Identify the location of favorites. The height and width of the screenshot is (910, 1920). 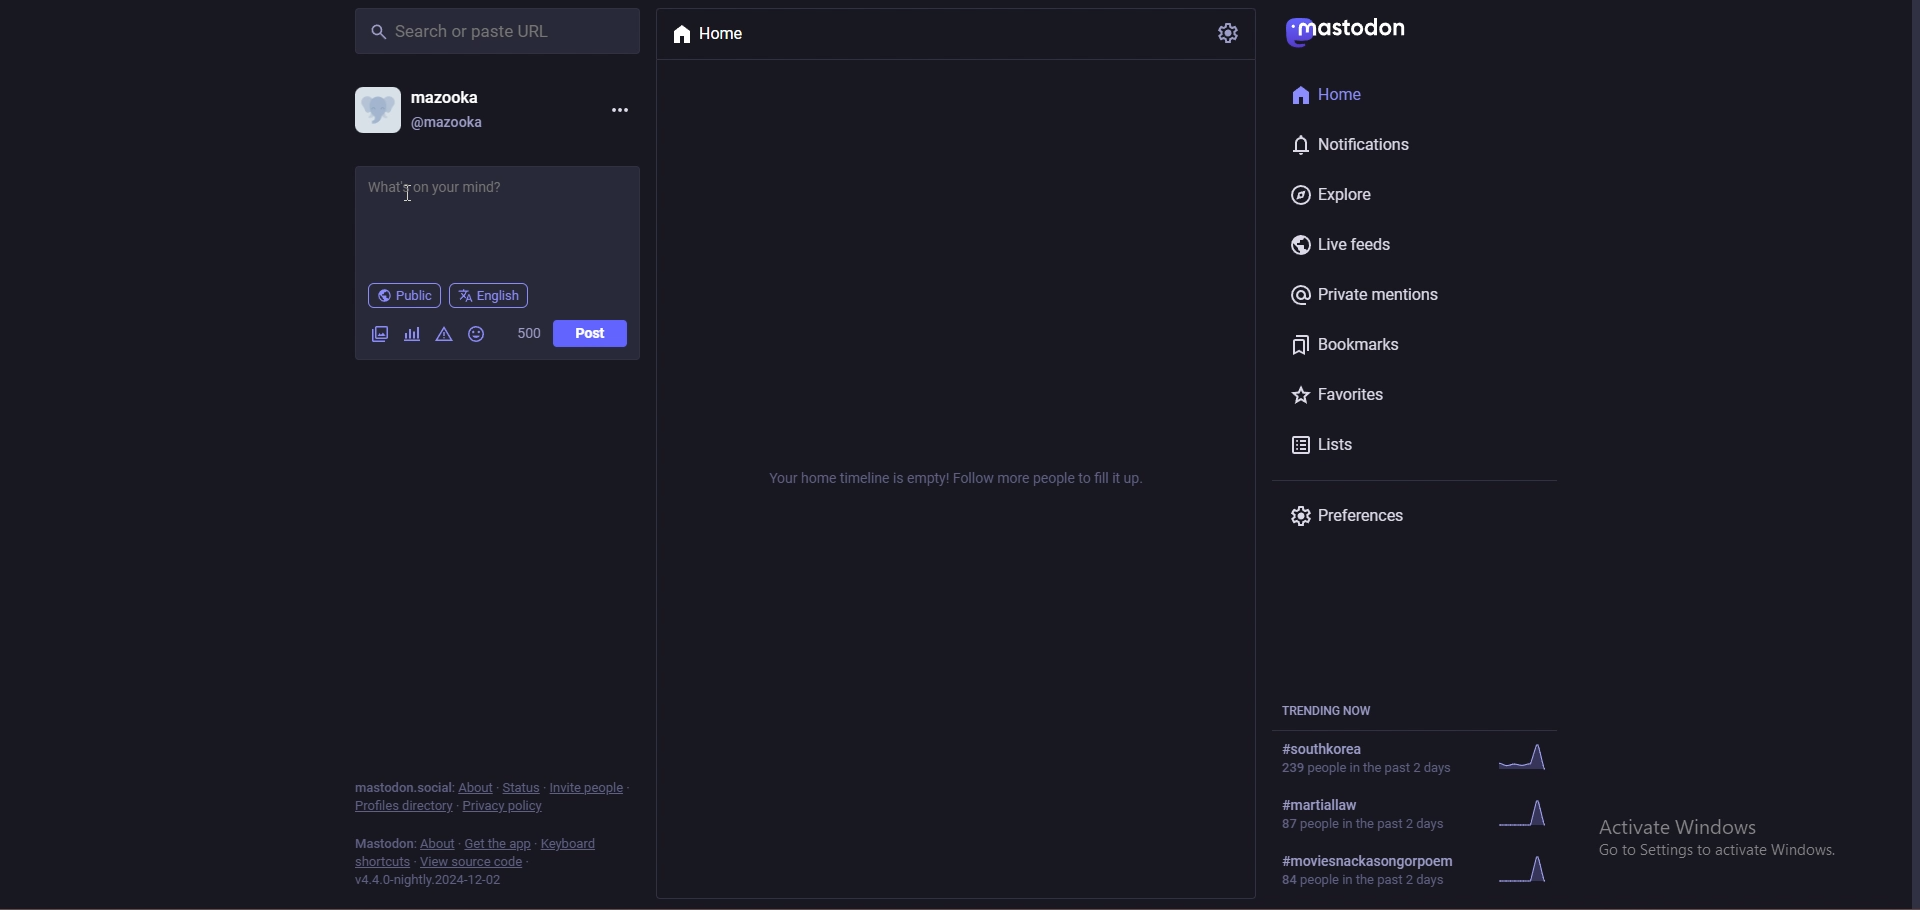
(1364, 397).